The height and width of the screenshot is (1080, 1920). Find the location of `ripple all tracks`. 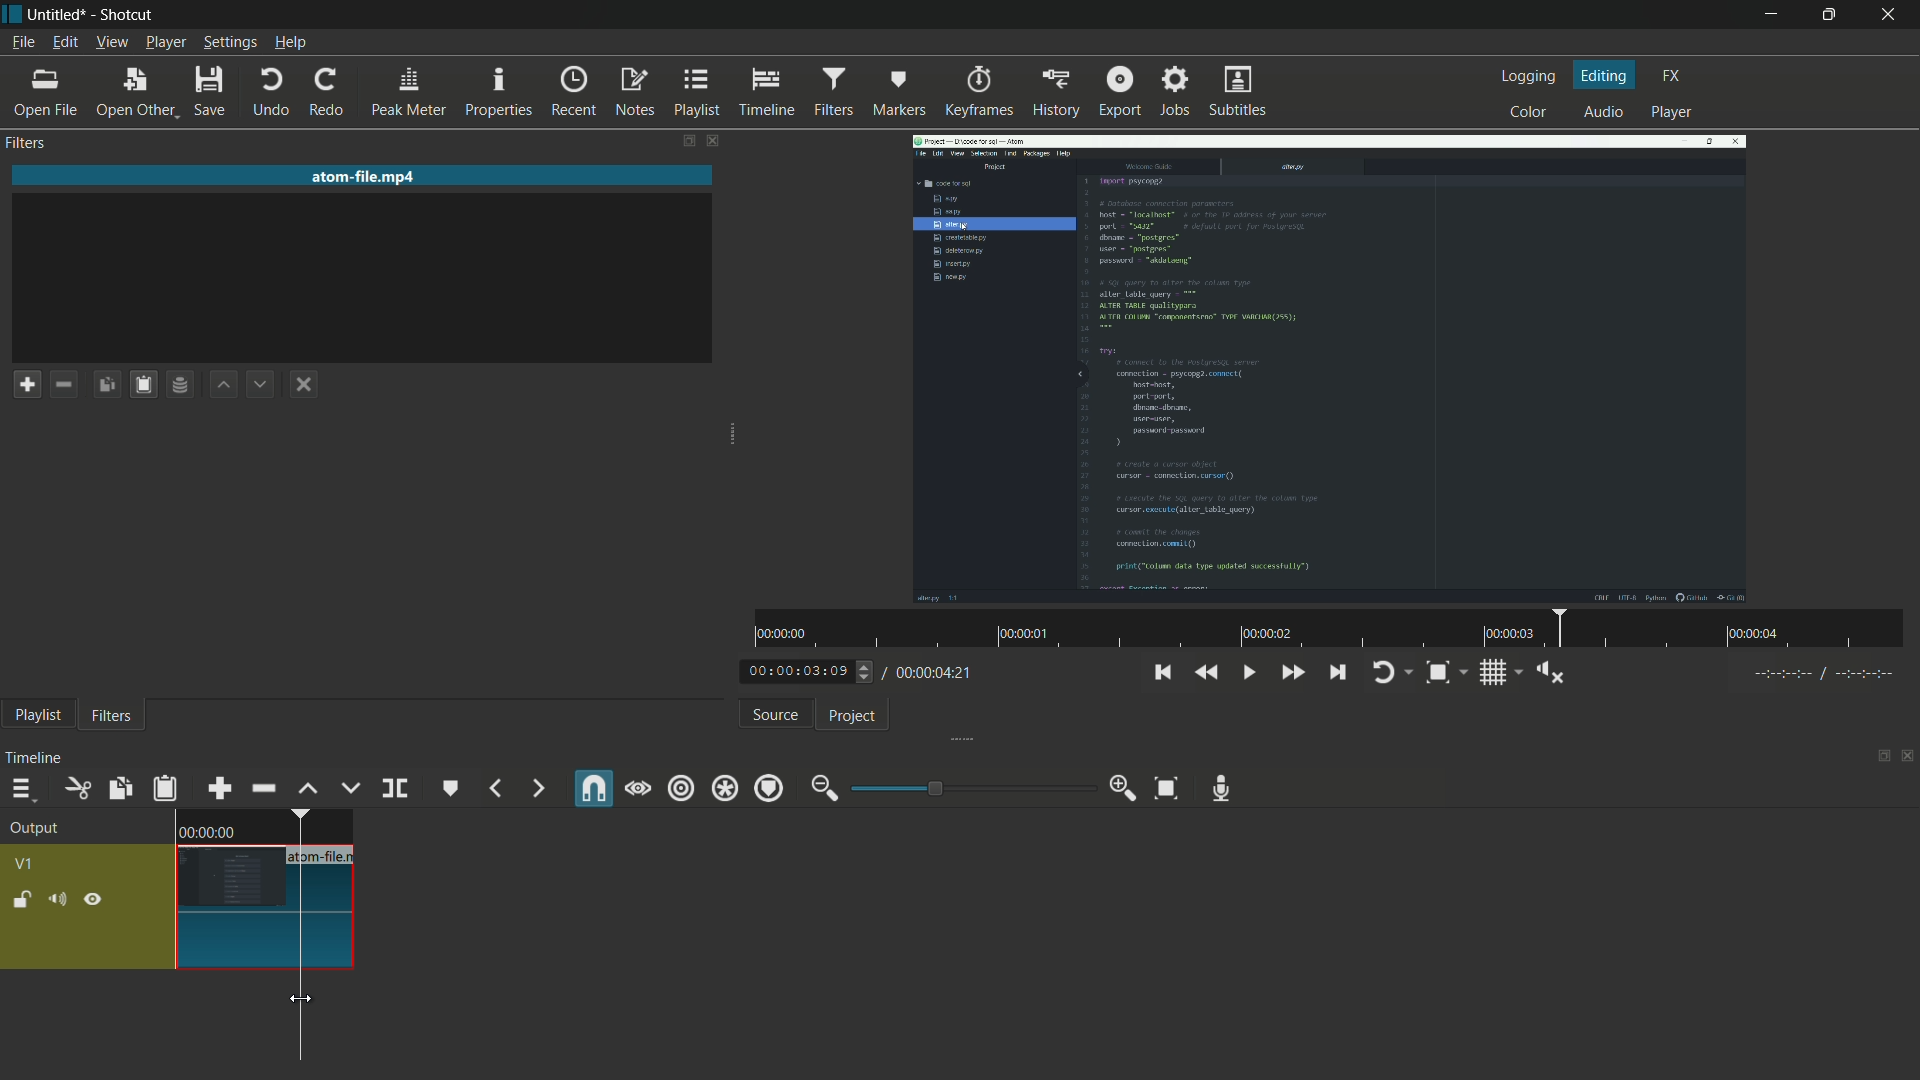

ripple all tracks is located at coordinates (724, 788).